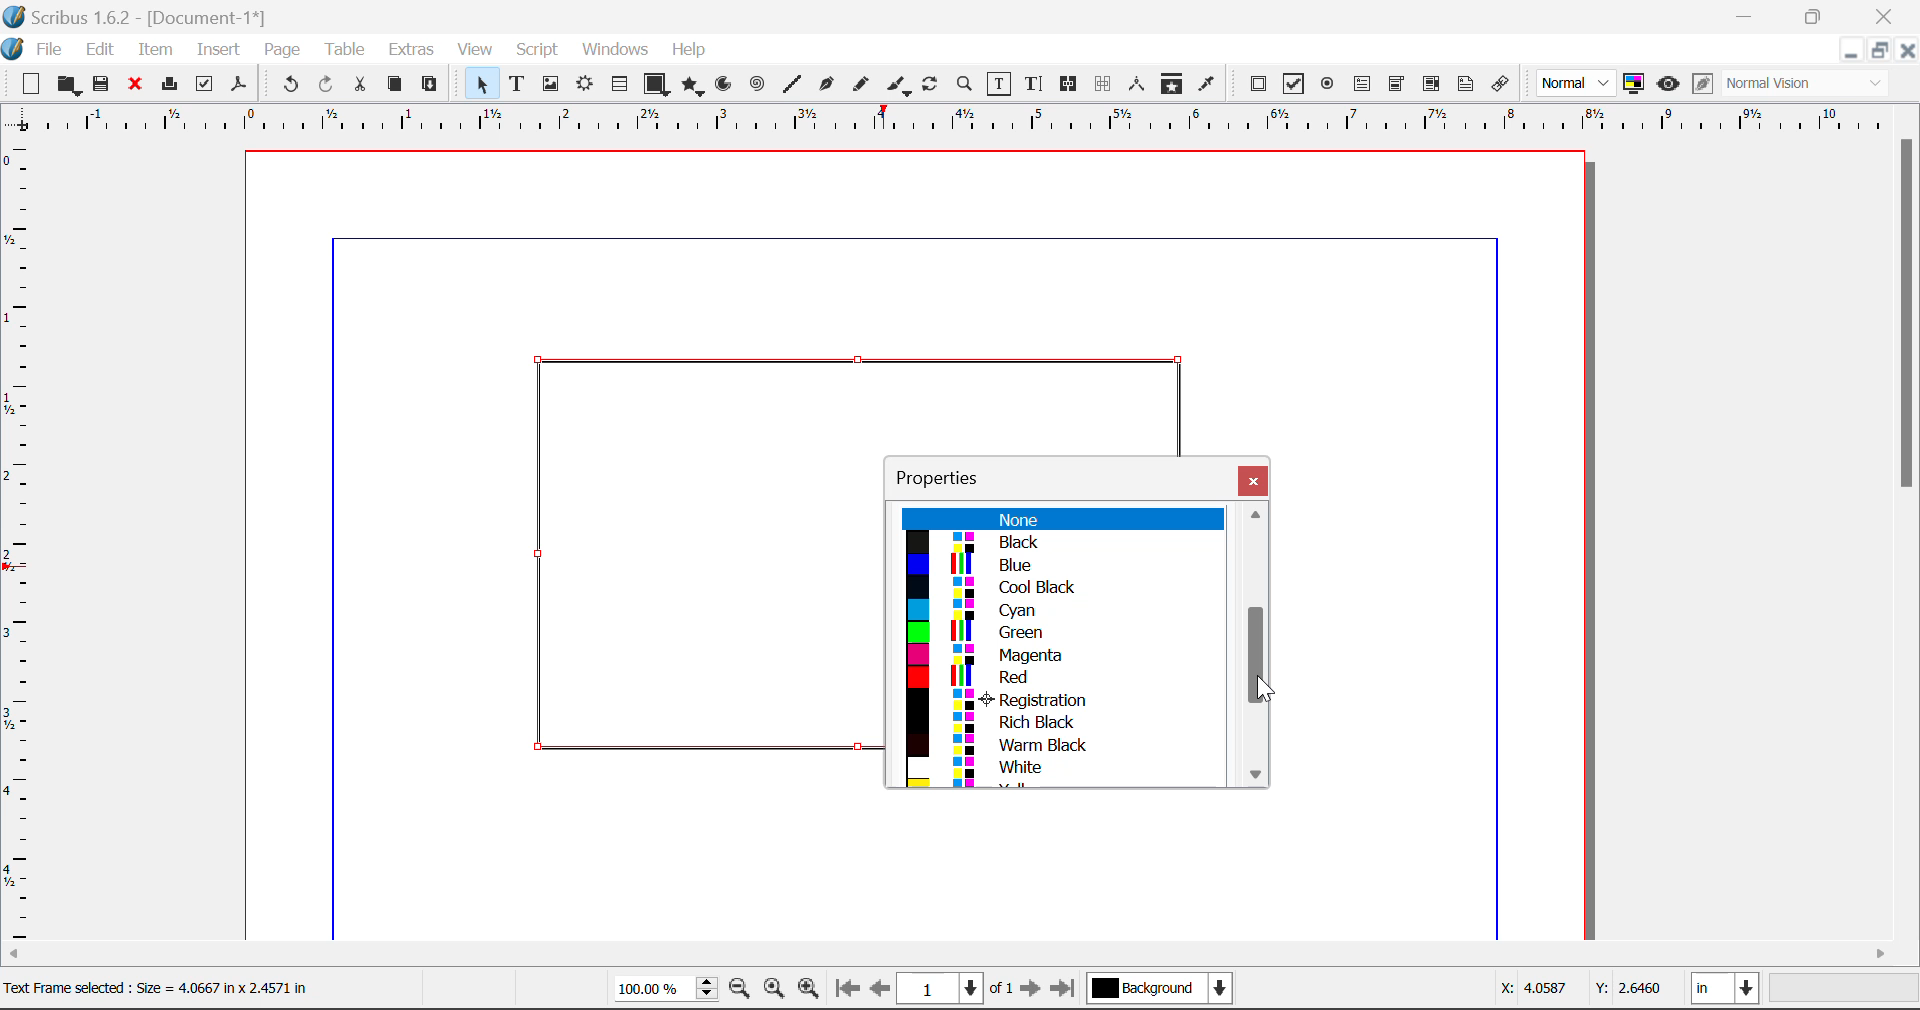  What do you see at coordinates (103, 84) in the screenshot?
I see `Save` at bounding box center [103, 84].